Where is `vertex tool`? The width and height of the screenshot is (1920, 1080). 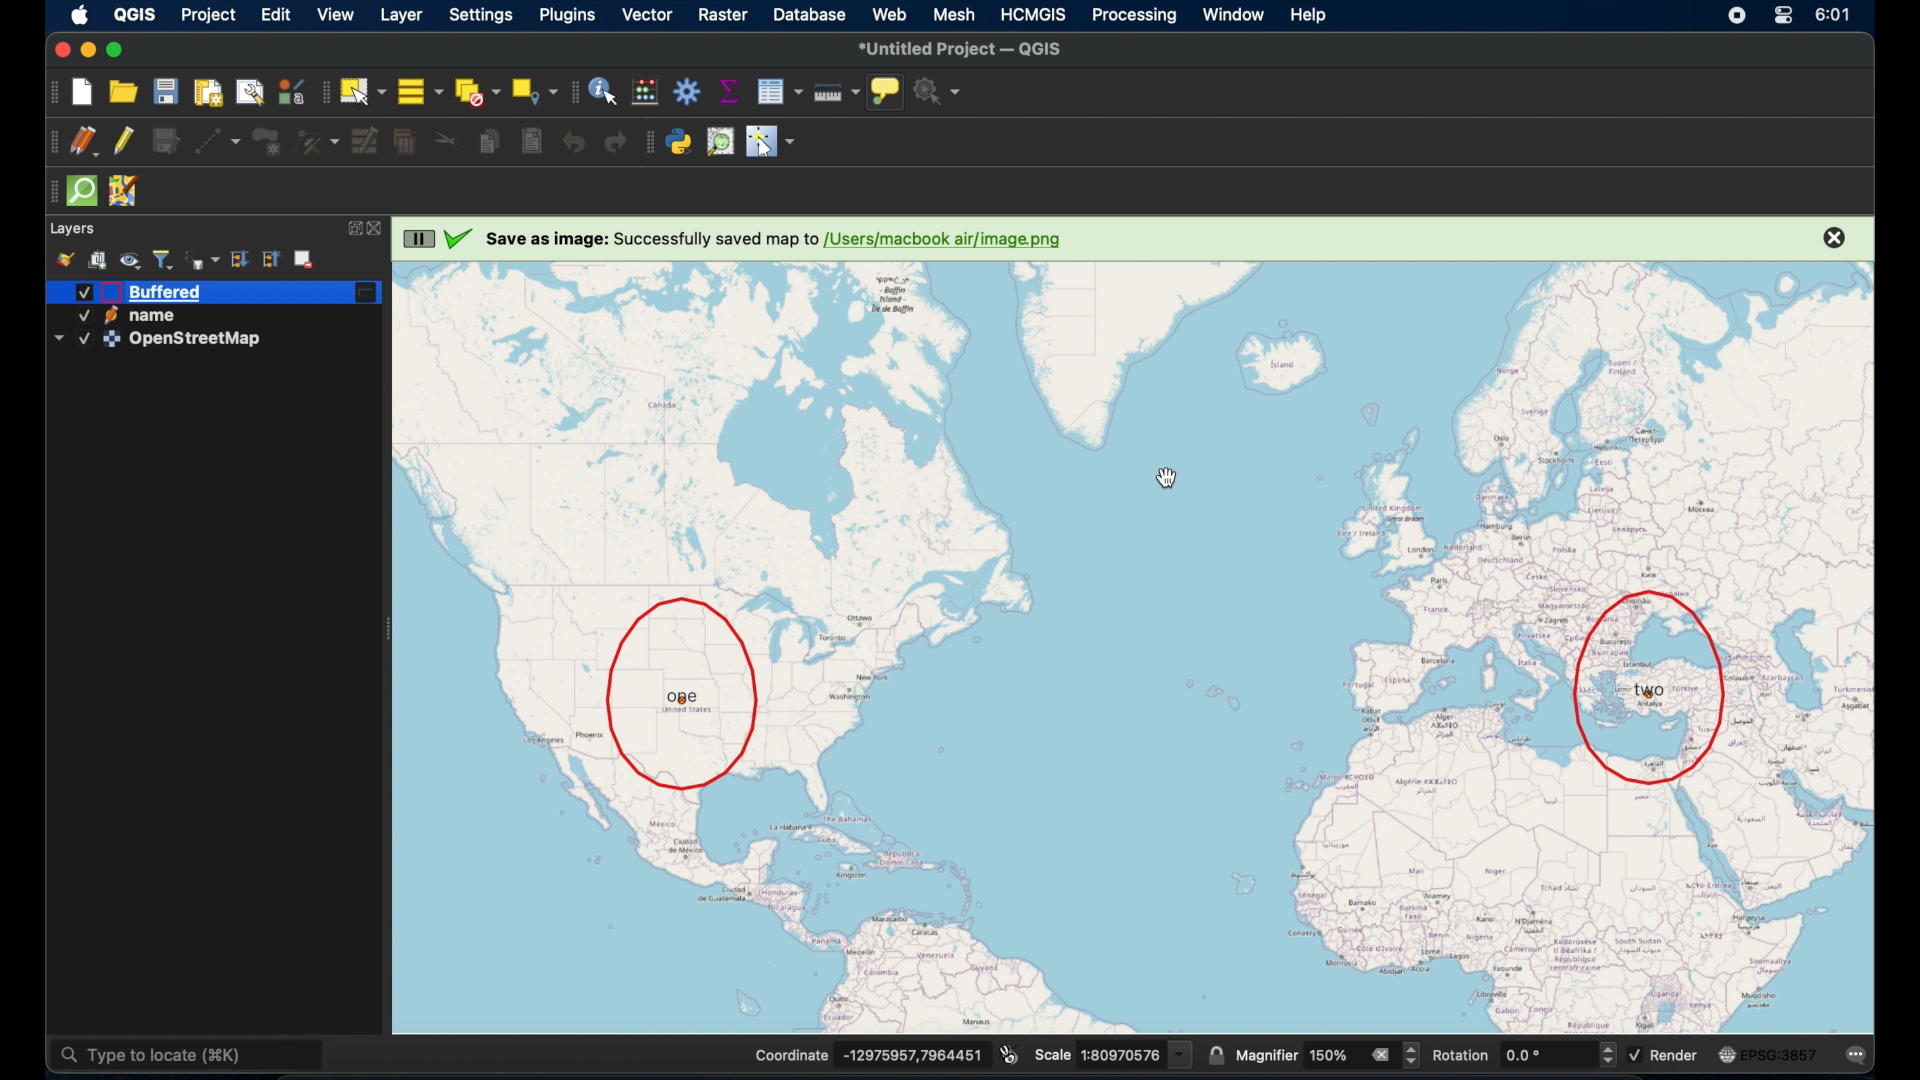
vertex tool is located at coordinates (317, 138).